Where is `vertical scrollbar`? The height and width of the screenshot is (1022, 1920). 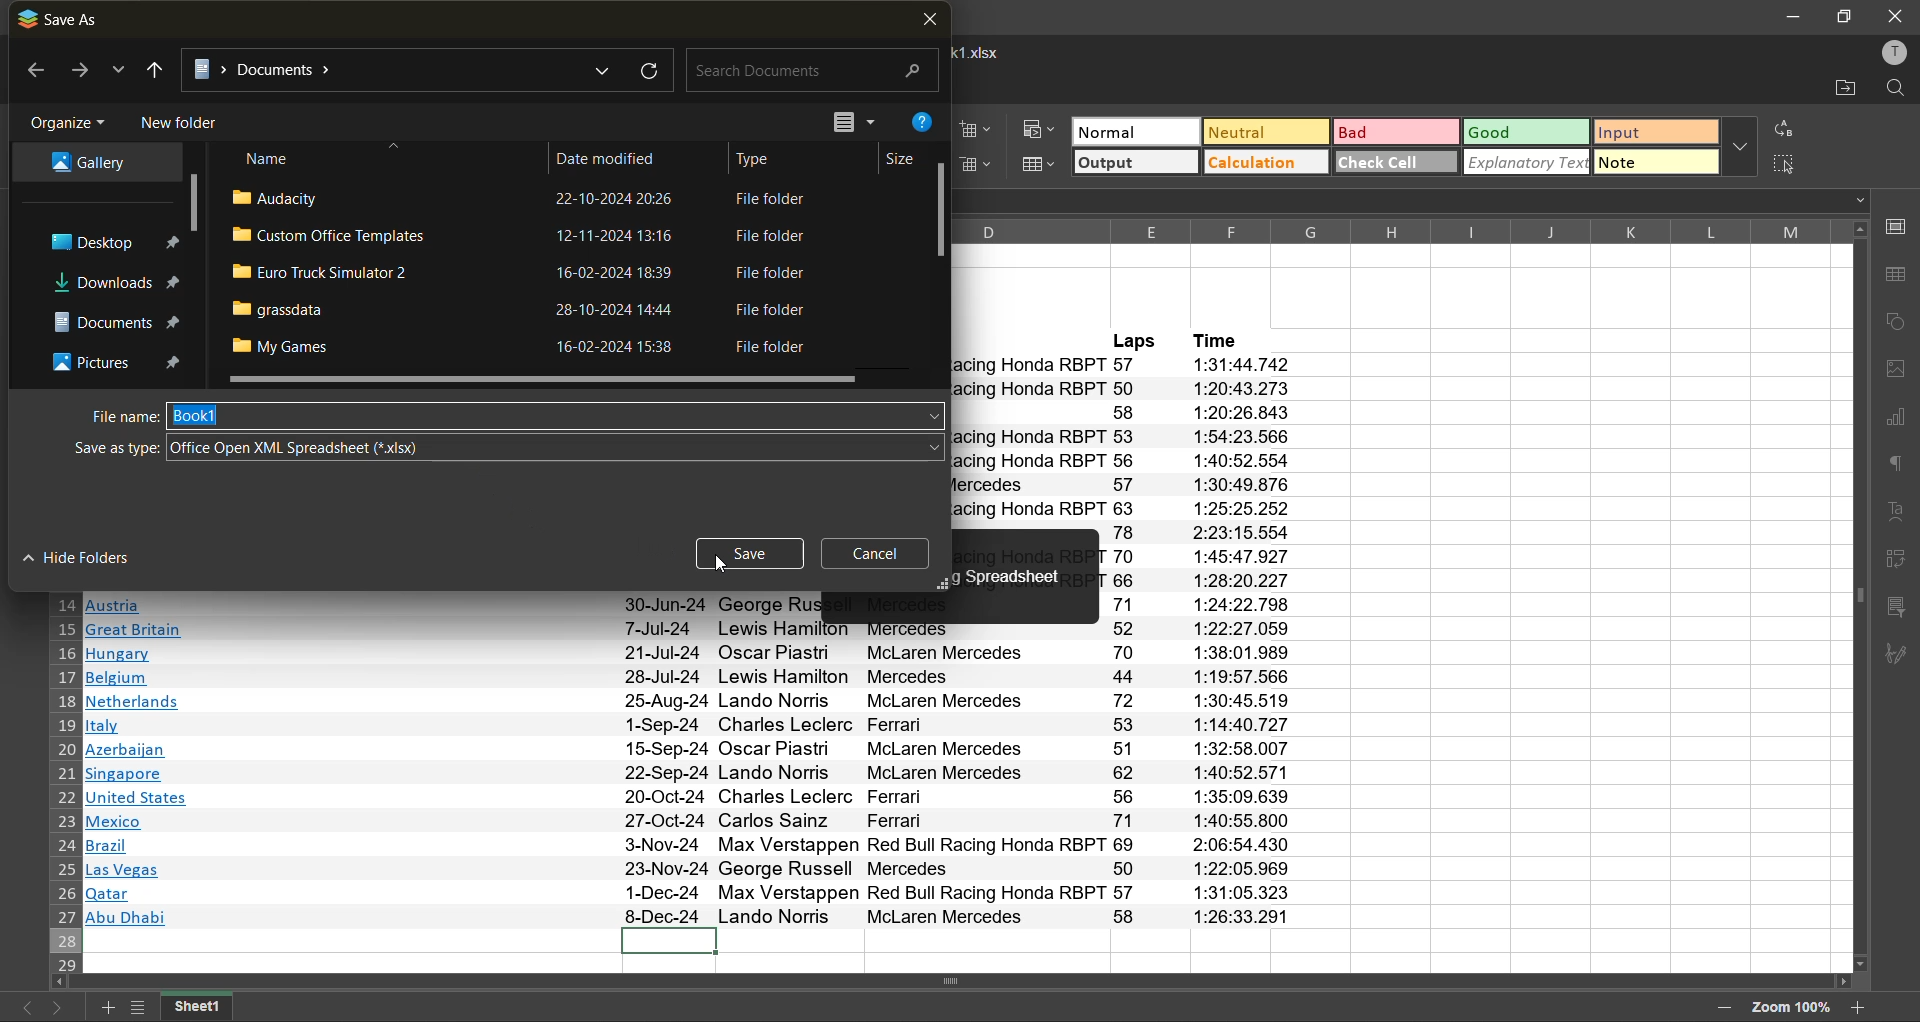 vertical scrollbar is located at coordinates (1858, 591).